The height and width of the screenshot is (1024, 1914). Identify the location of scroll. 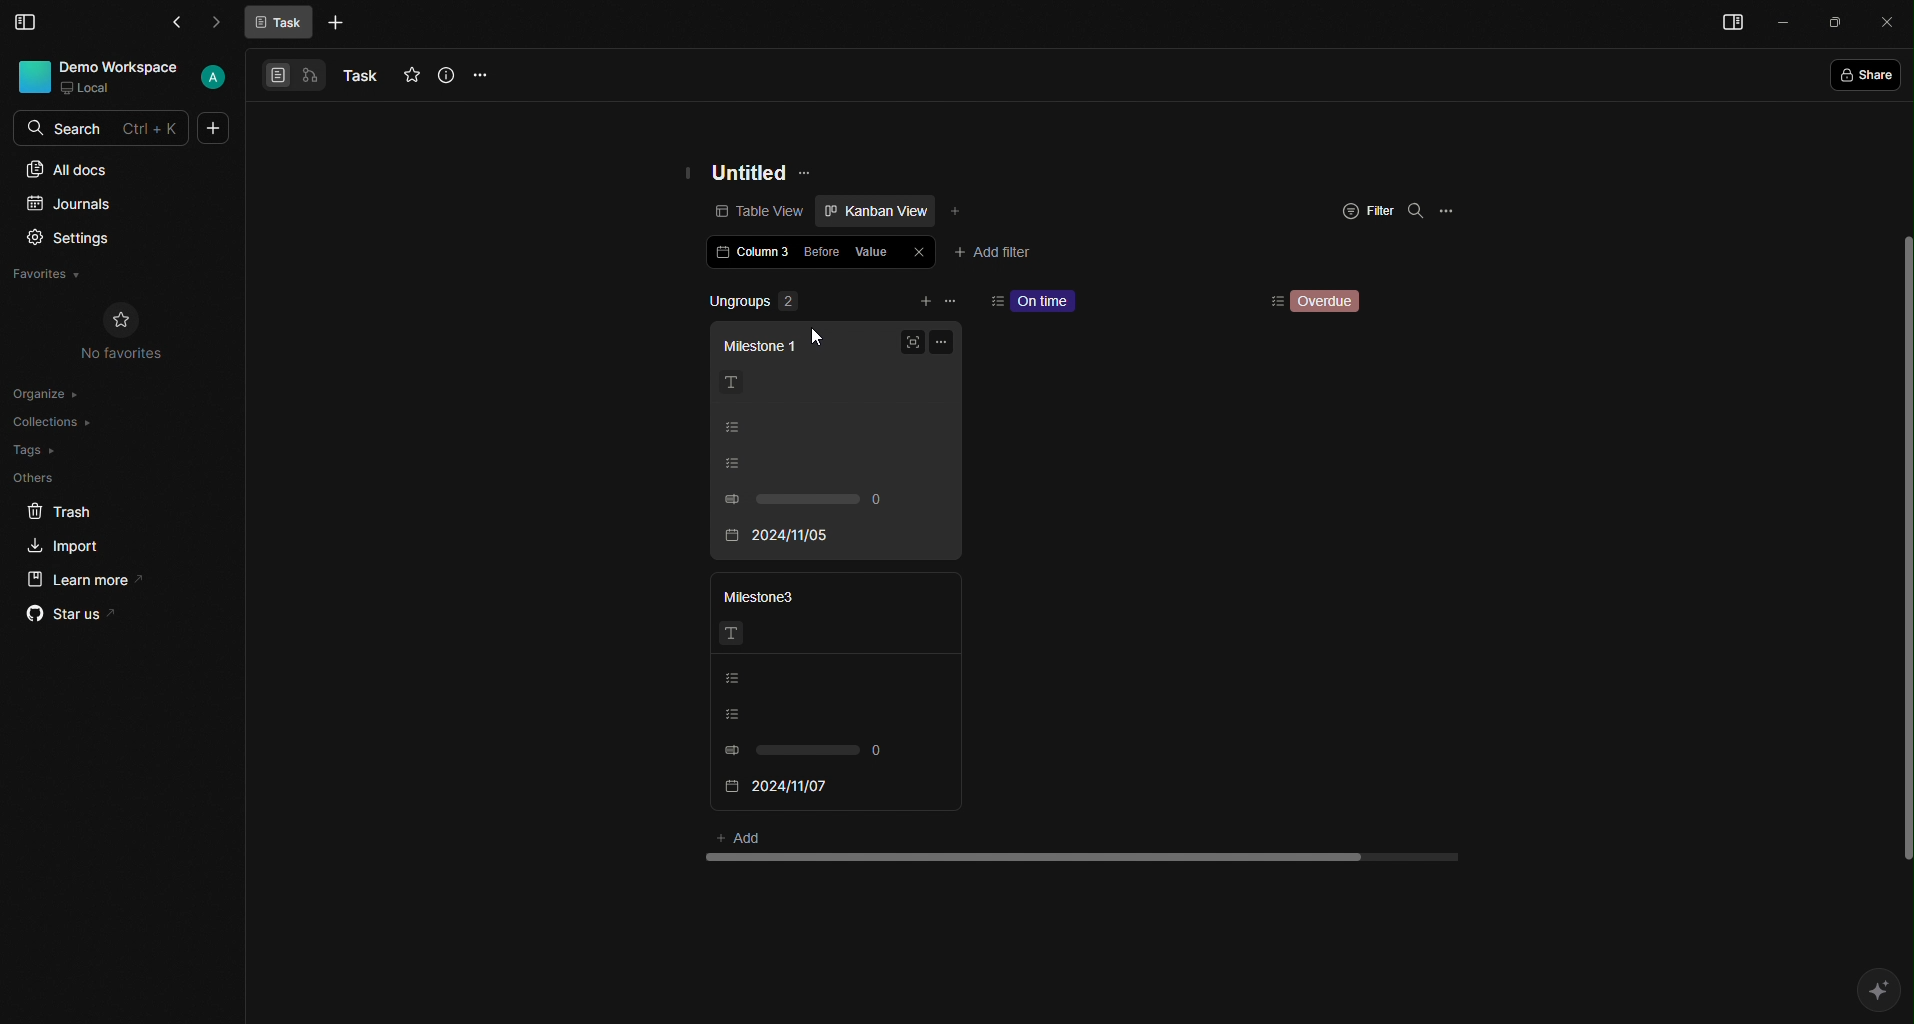
(1089, 861).